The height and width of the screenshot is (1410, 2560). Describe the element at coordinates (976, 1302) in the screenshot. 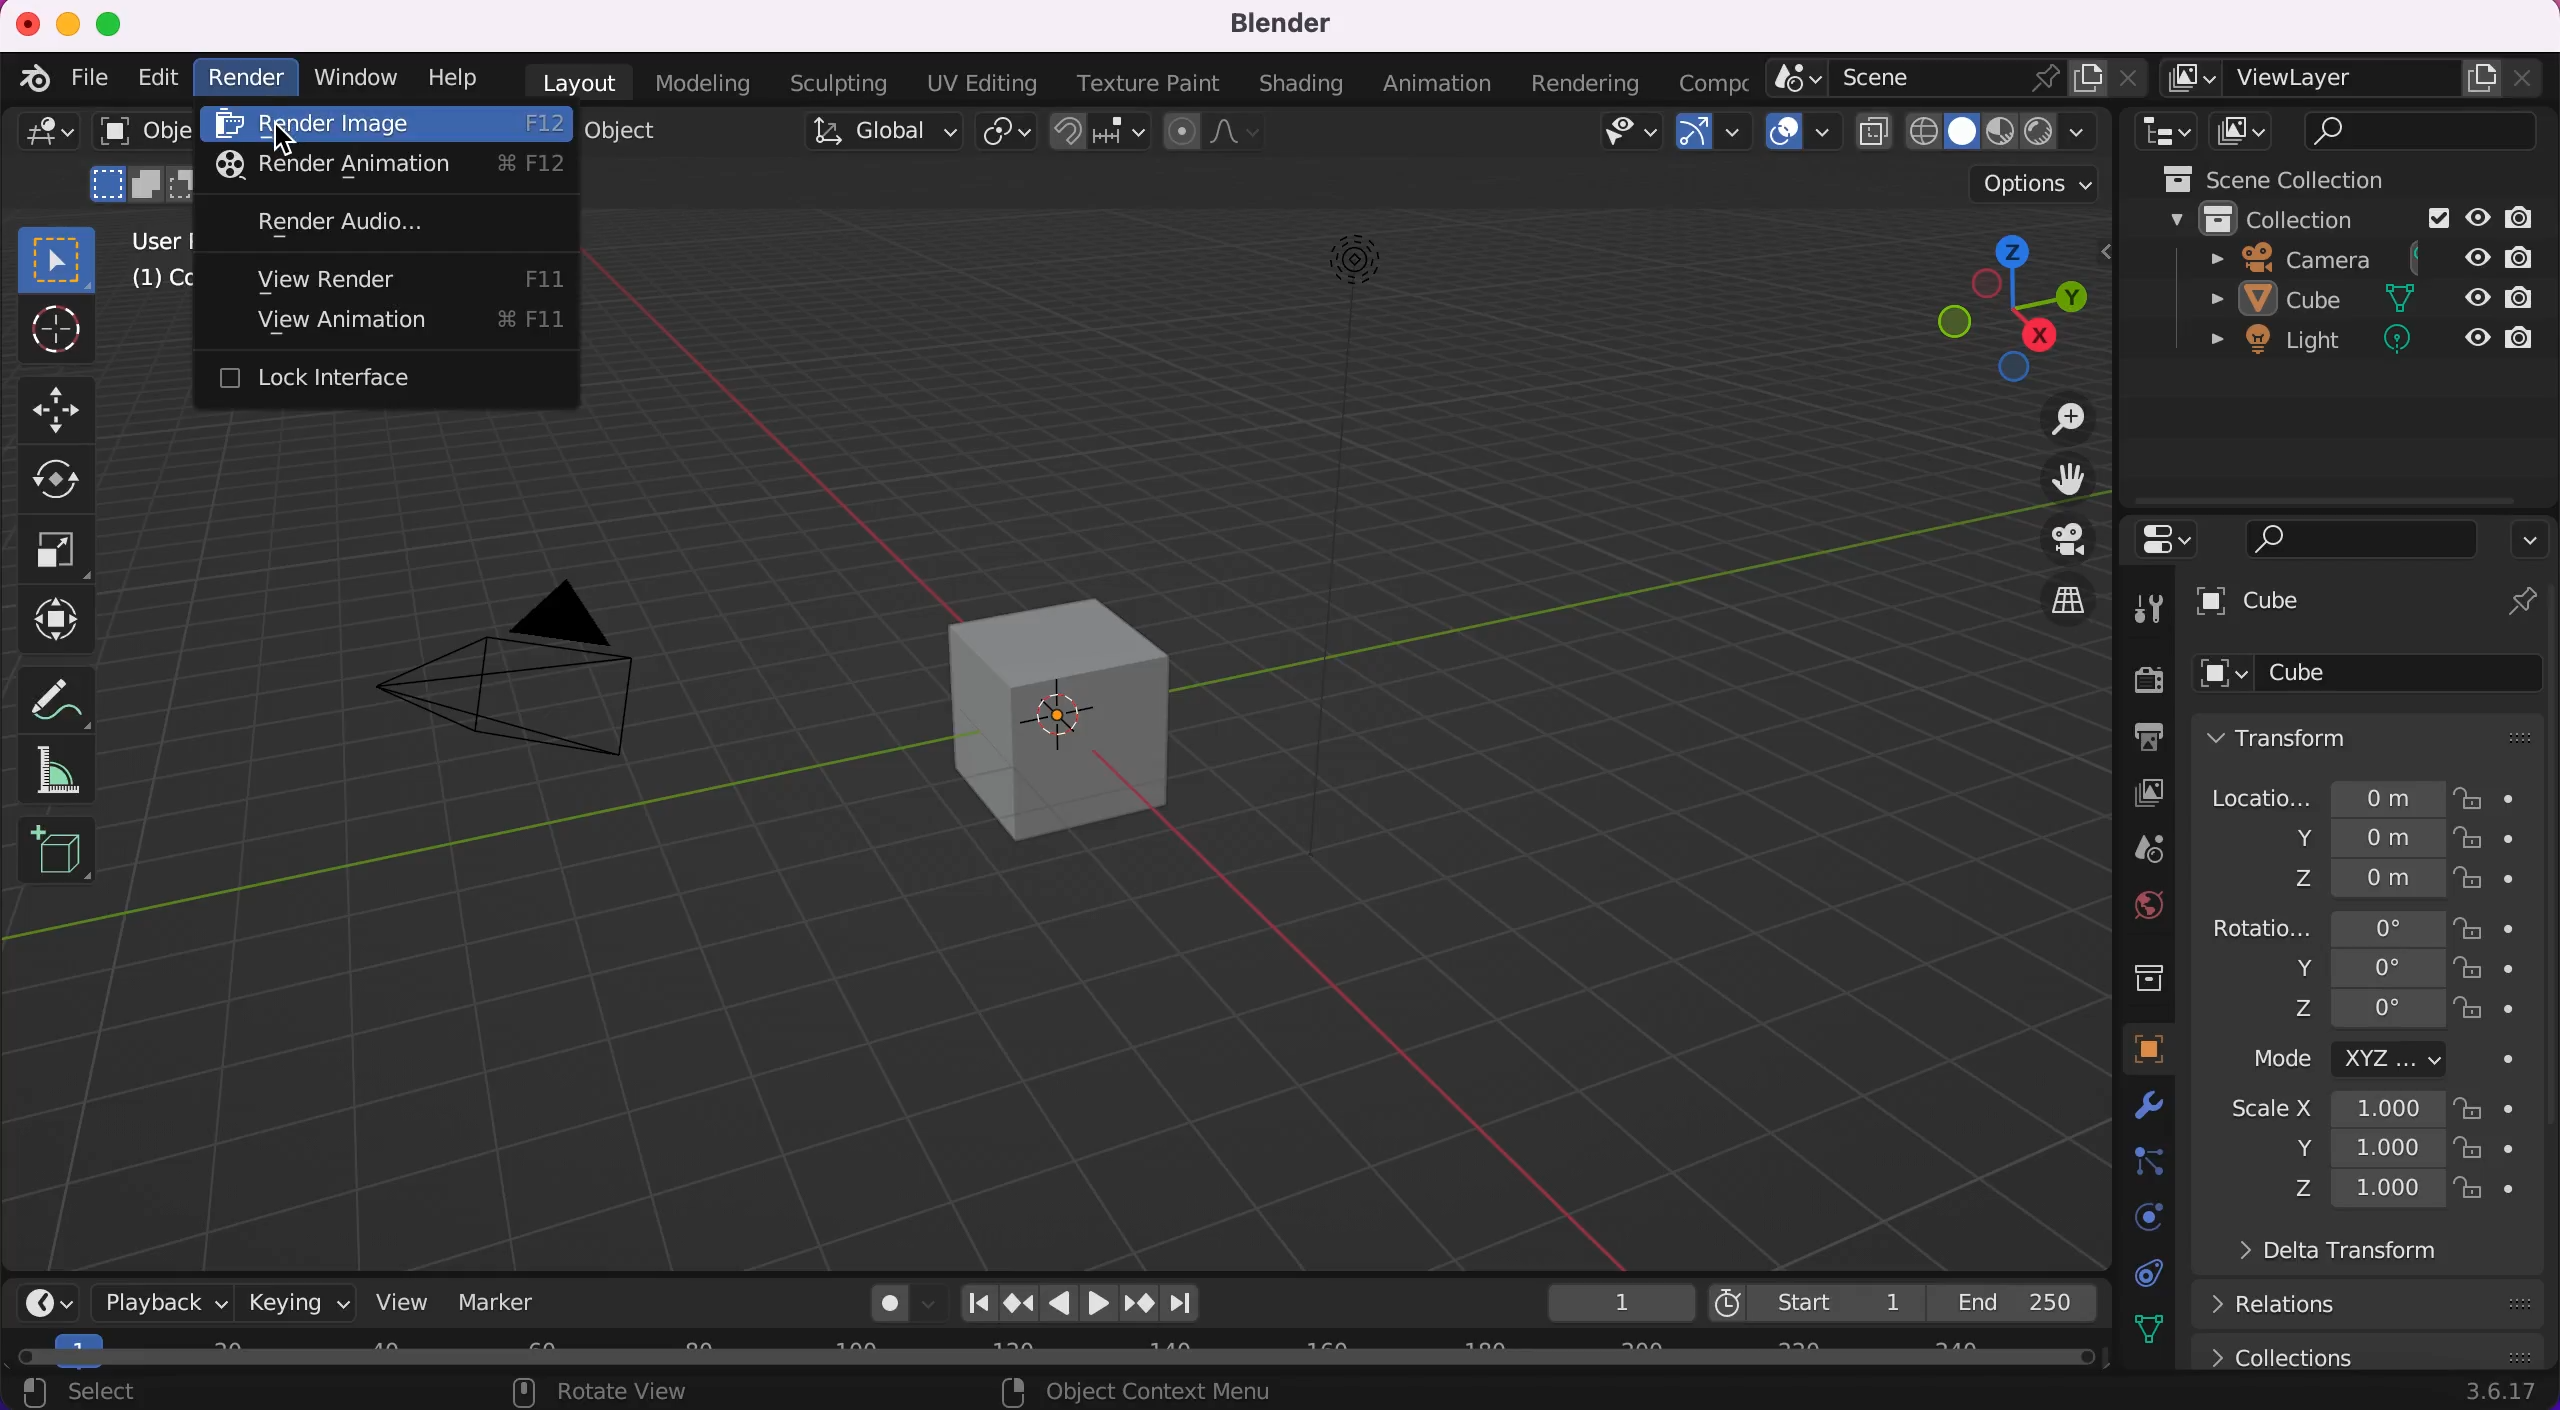

I see `Join to startpoint` at that location.